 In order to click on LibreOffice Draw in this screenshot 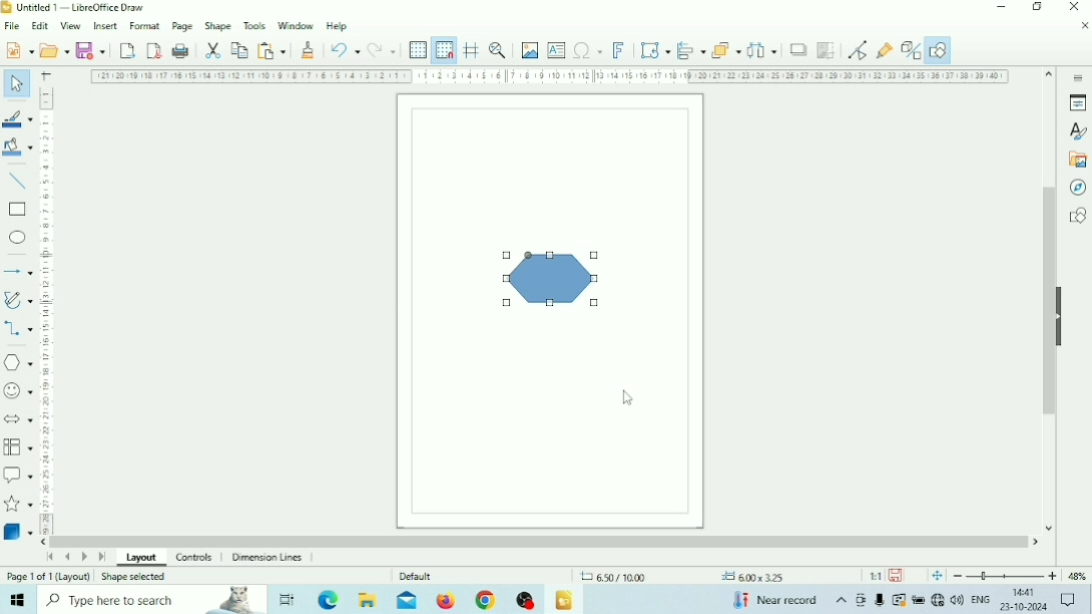, I will do `click(564, 601)`.